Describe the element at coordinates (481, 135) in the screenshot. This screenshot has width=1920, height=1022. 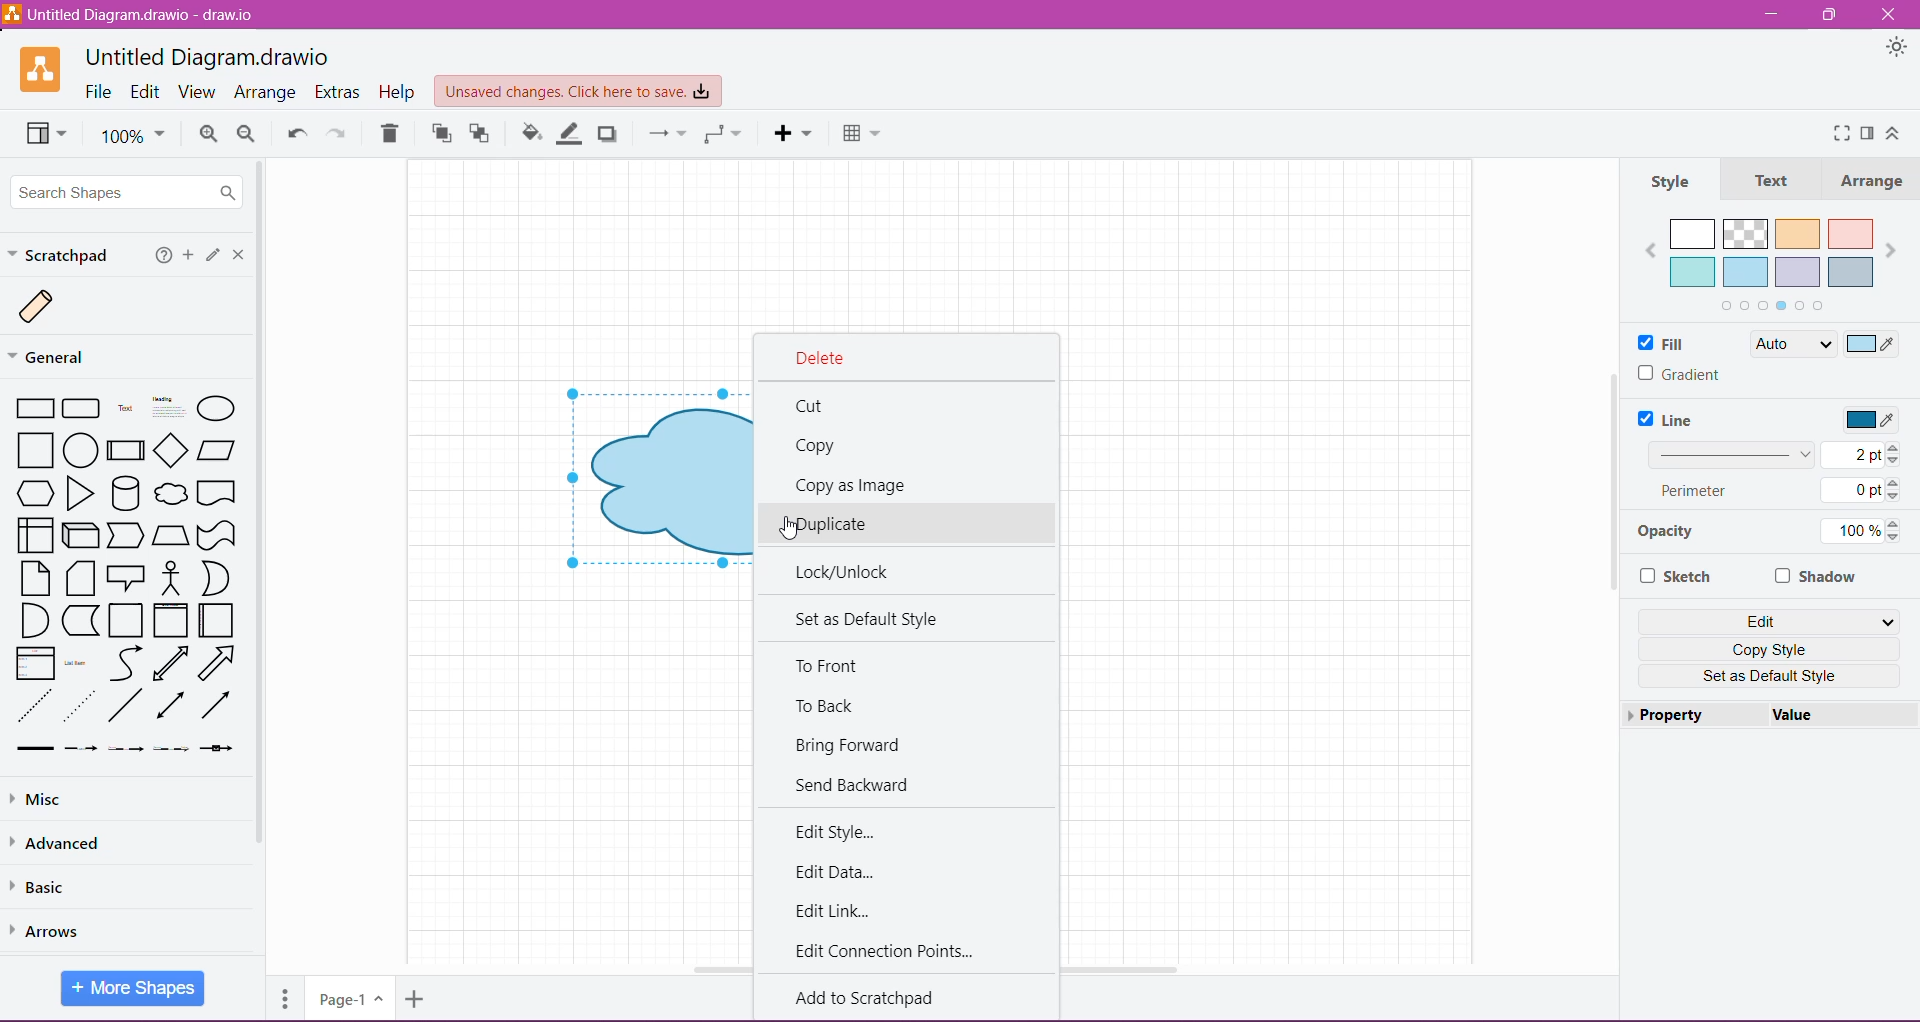
I see `To Back` at that location.